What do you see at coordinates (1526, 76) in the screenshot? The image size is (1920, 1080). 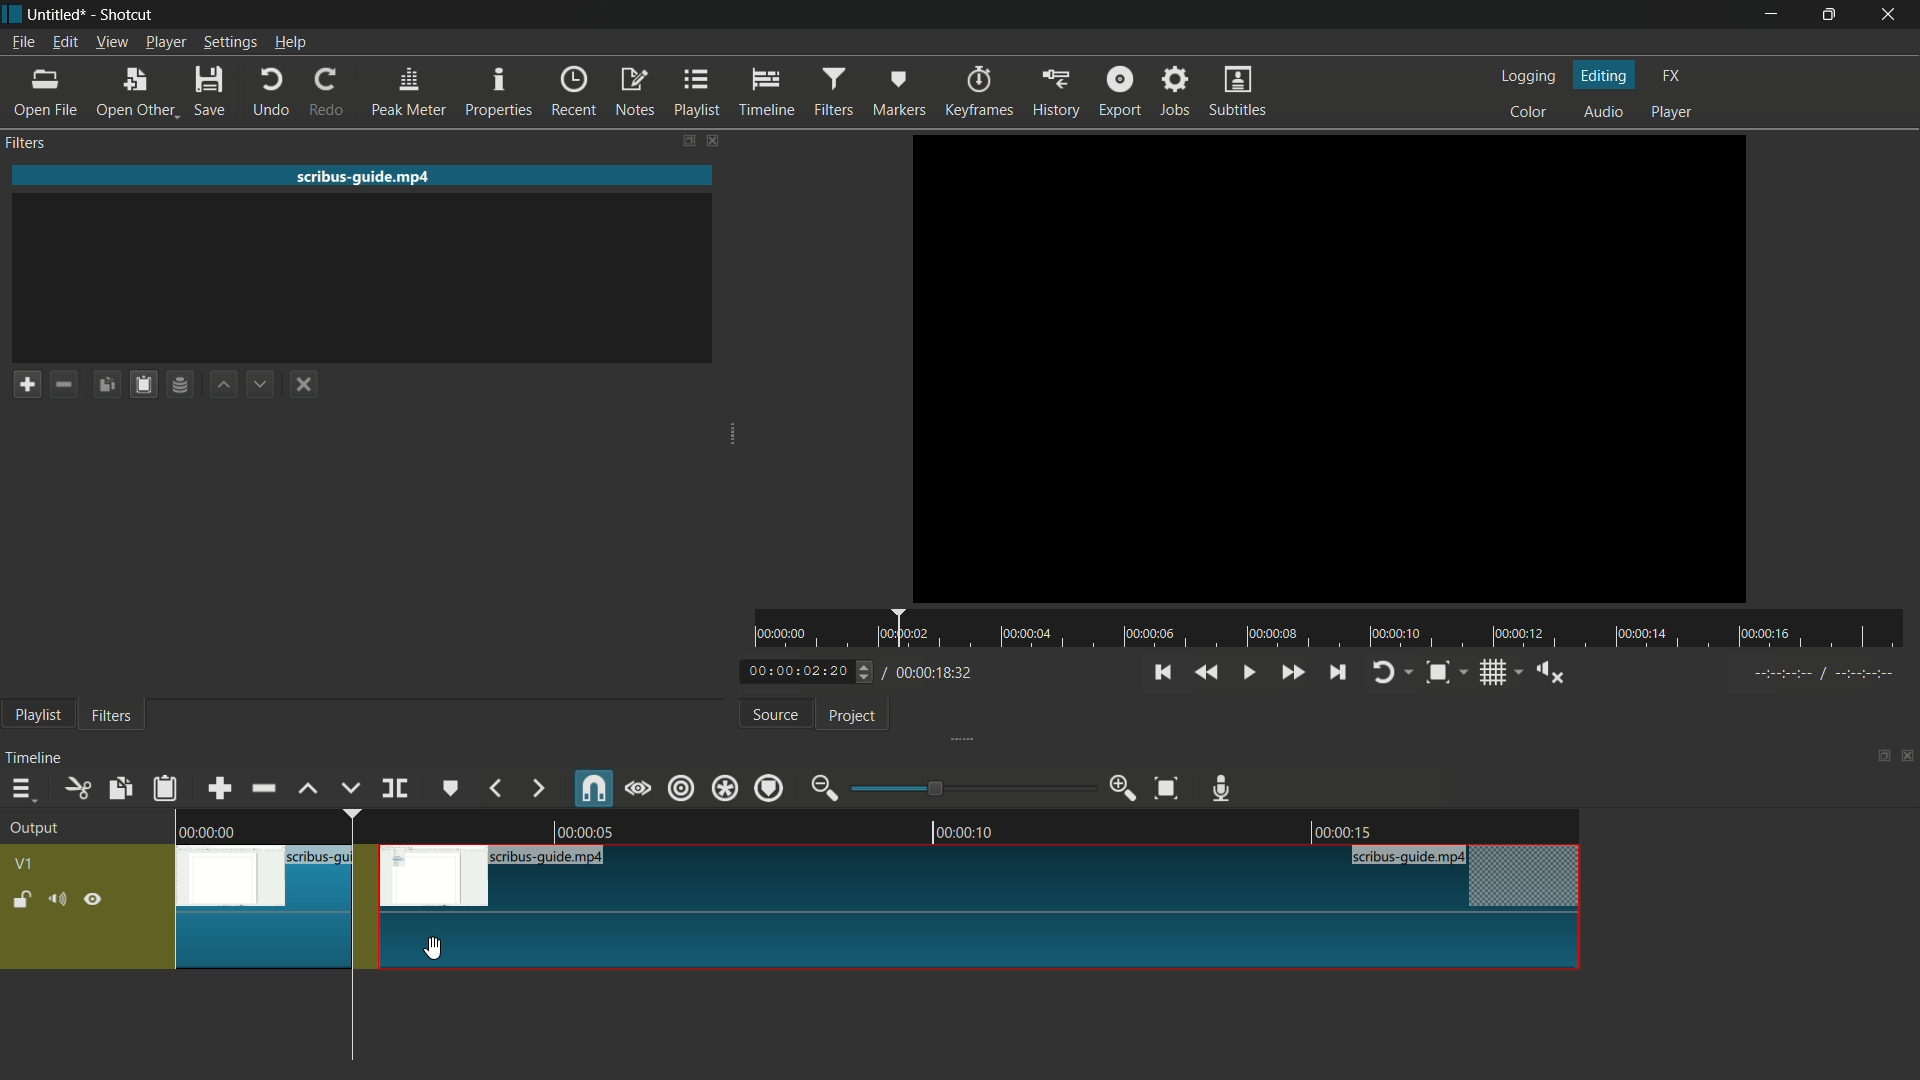 I see `logging` at bounding box center [1526, 76].